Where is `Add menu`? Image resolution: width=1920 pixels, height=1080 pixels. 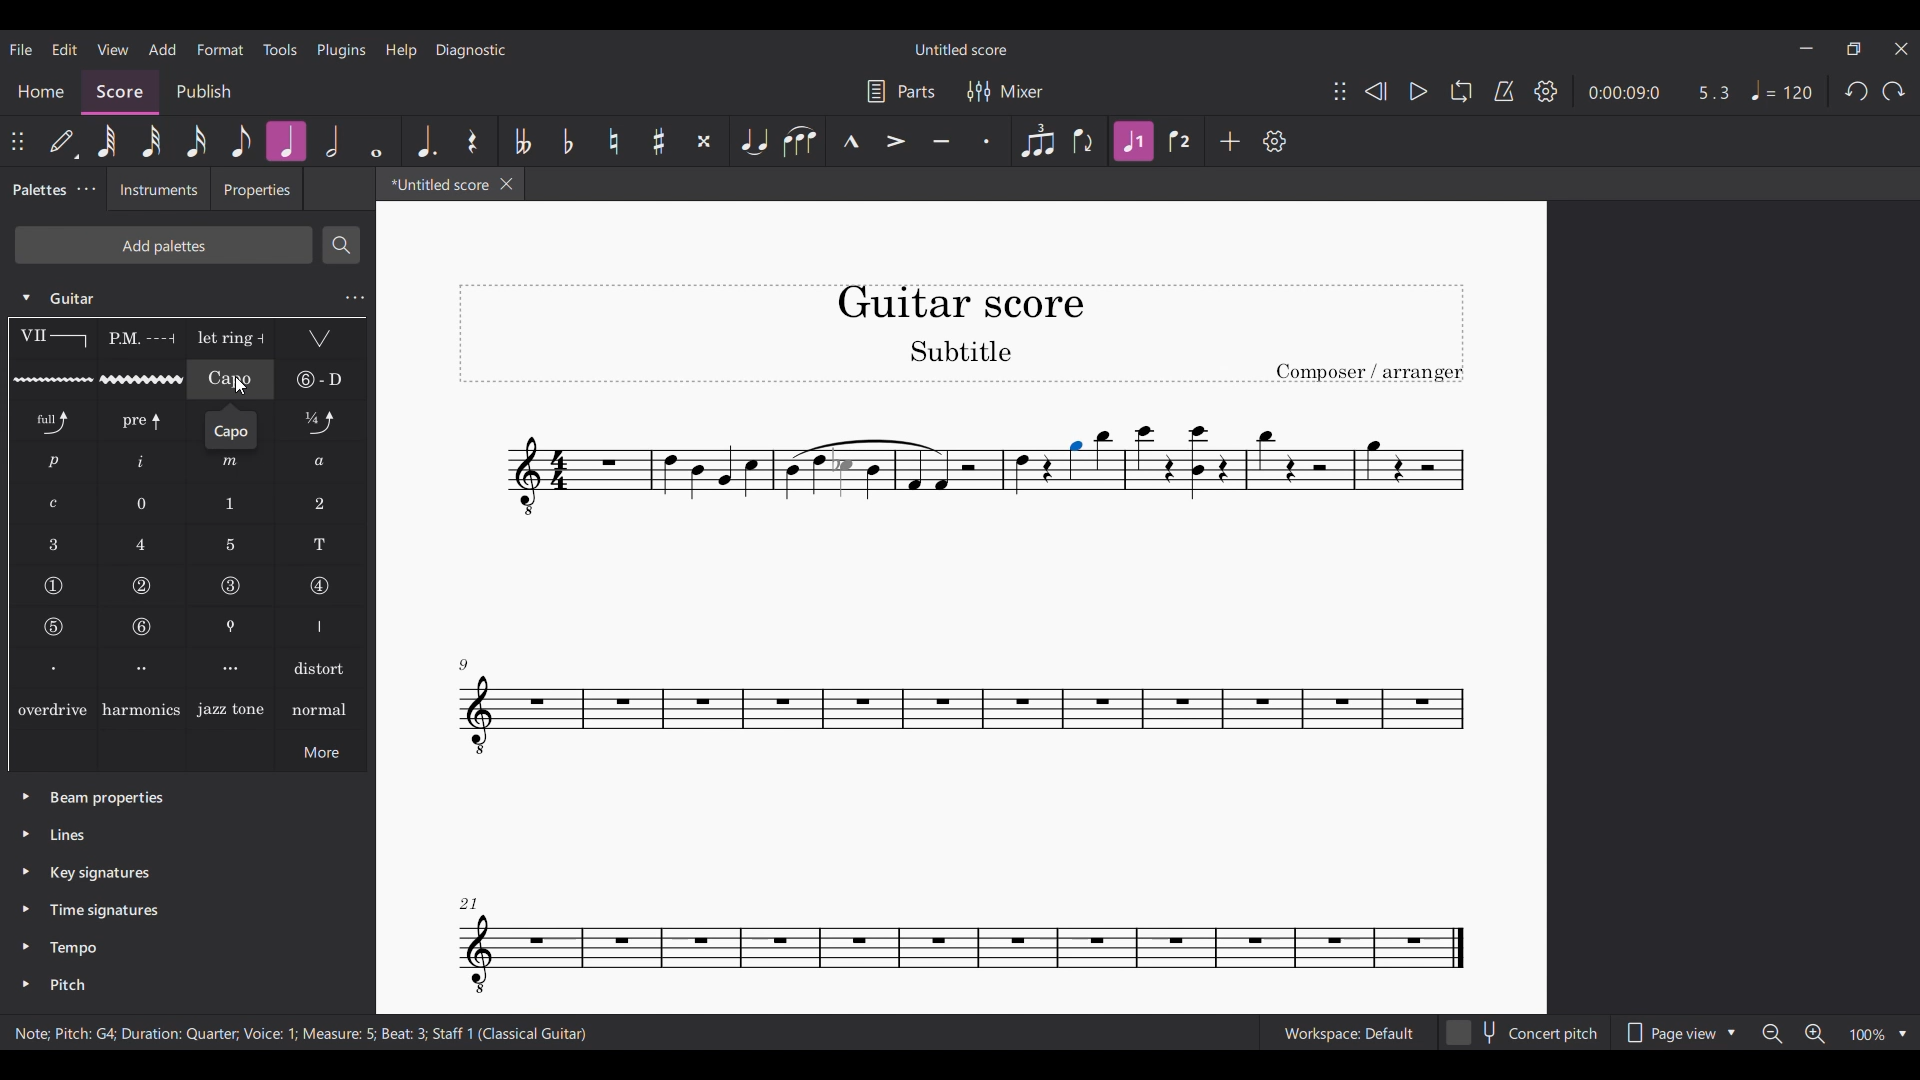
Add menu is located at coordinates (162, 49).